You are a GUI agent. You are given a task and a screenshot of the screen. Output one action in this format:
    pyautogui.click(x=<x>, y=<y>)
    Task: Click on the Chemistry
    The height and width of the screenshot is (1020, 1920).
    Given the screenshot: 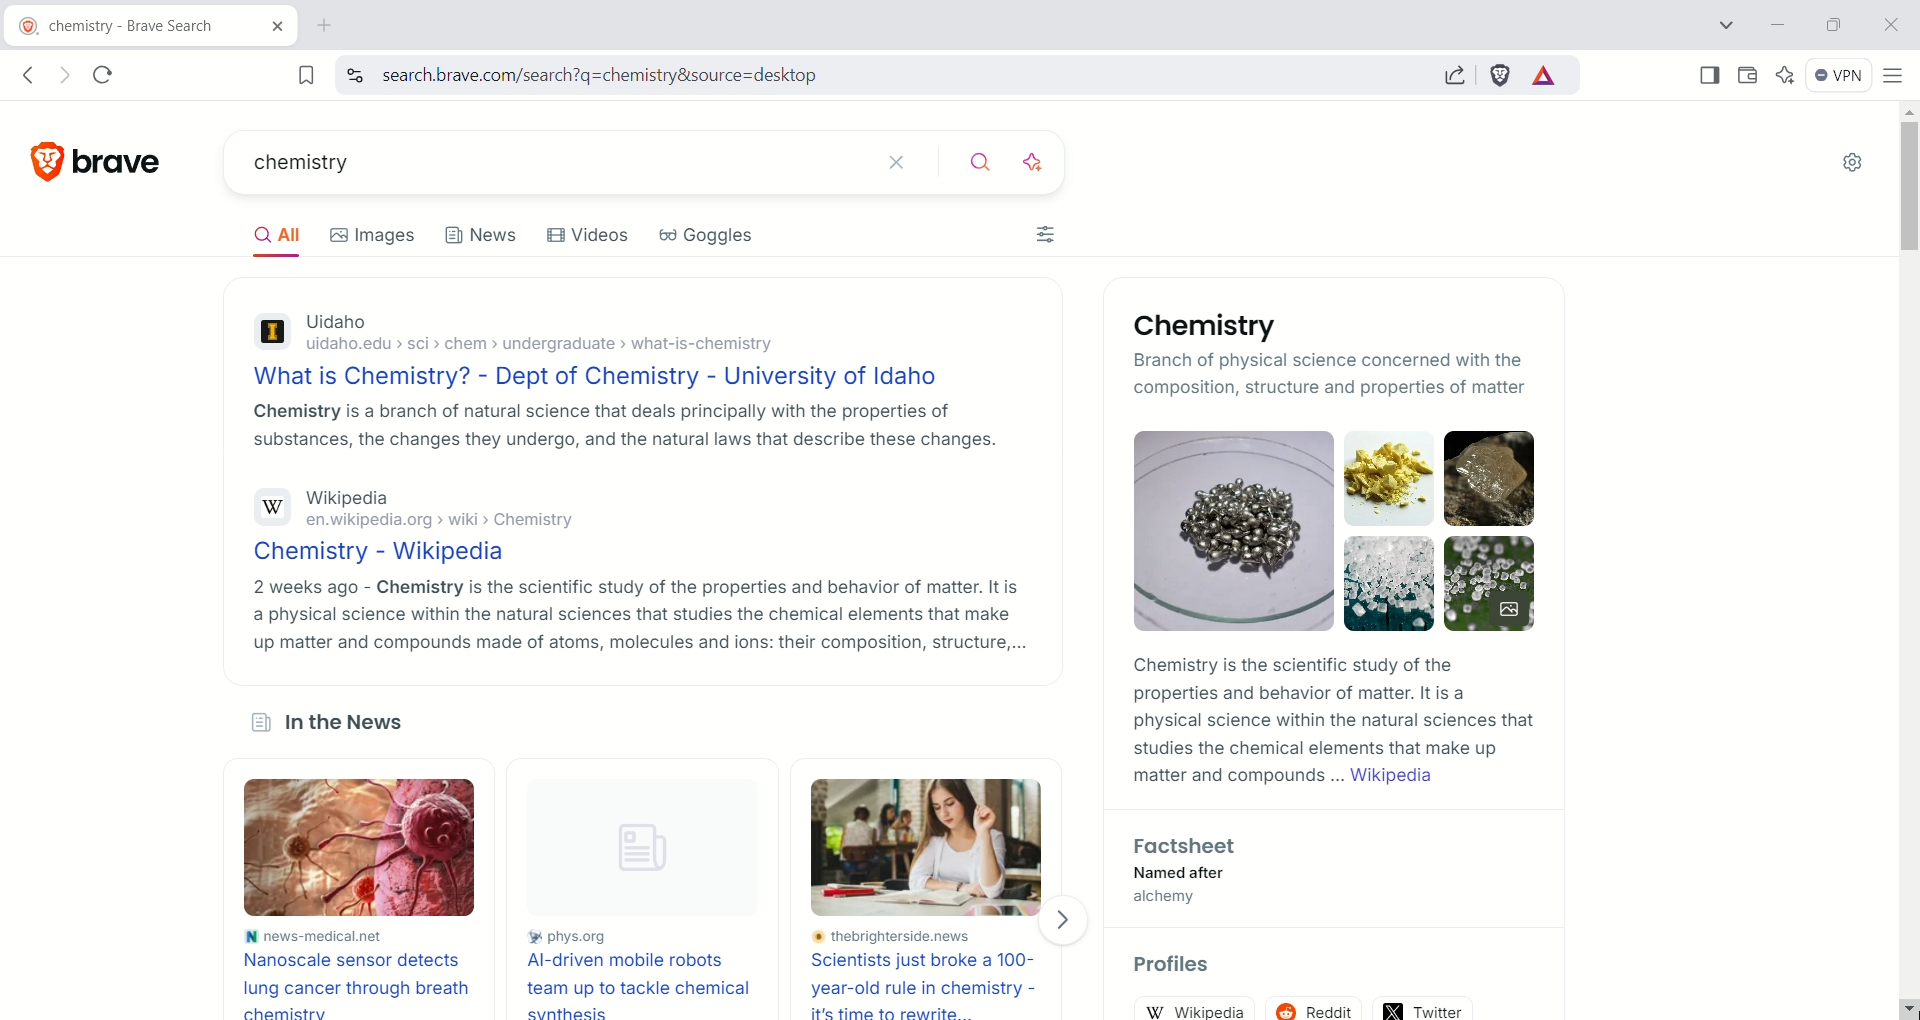 What is the action you would take?
    pyautogui.click(x=1198, y=326)
    